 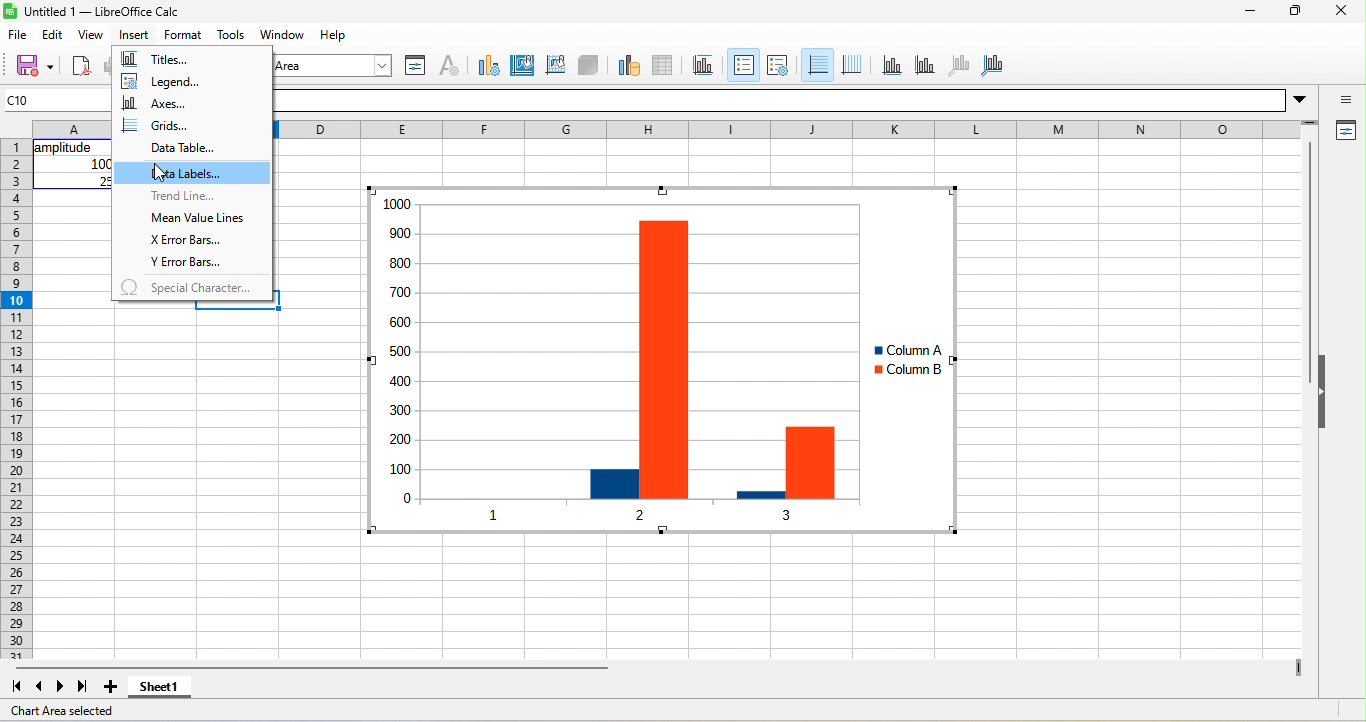 What do you see at coordinates (923, 64) in the screenshot?
I see `y axis` at bounding box center [923, 64].